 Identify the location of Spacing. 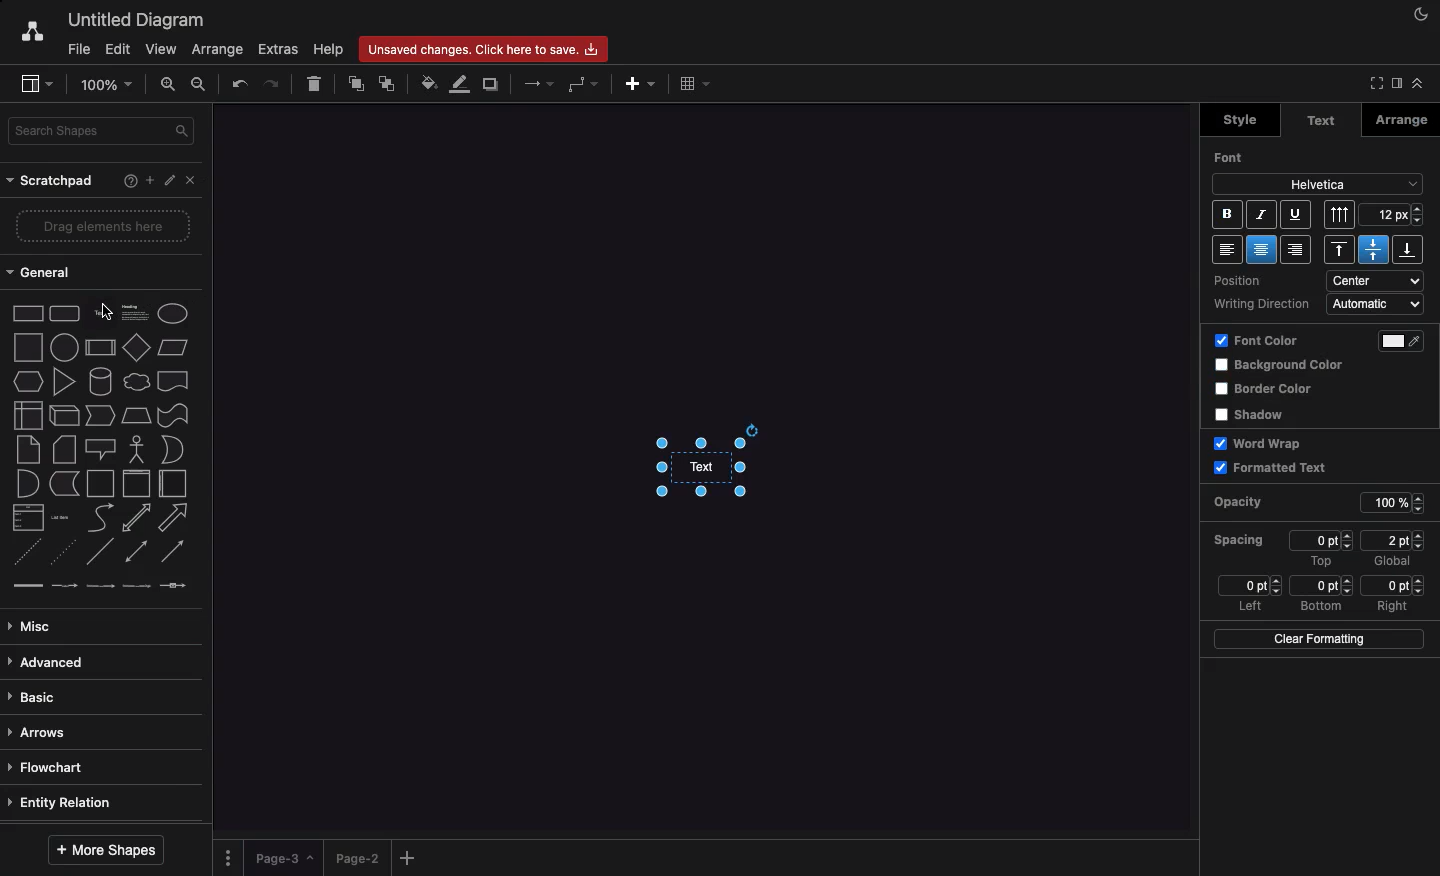
(1240, 539).